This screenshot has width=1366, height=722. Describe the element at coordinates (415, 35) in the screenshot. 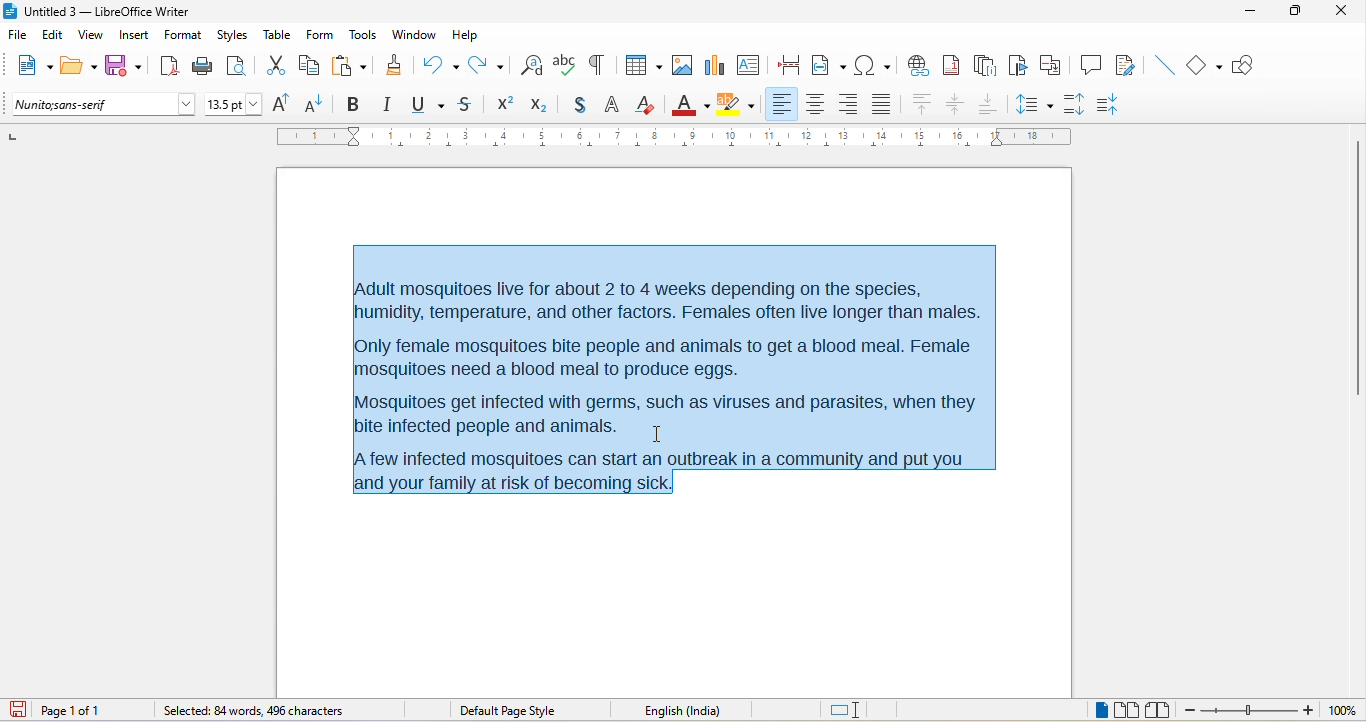

I see `window` at that location.